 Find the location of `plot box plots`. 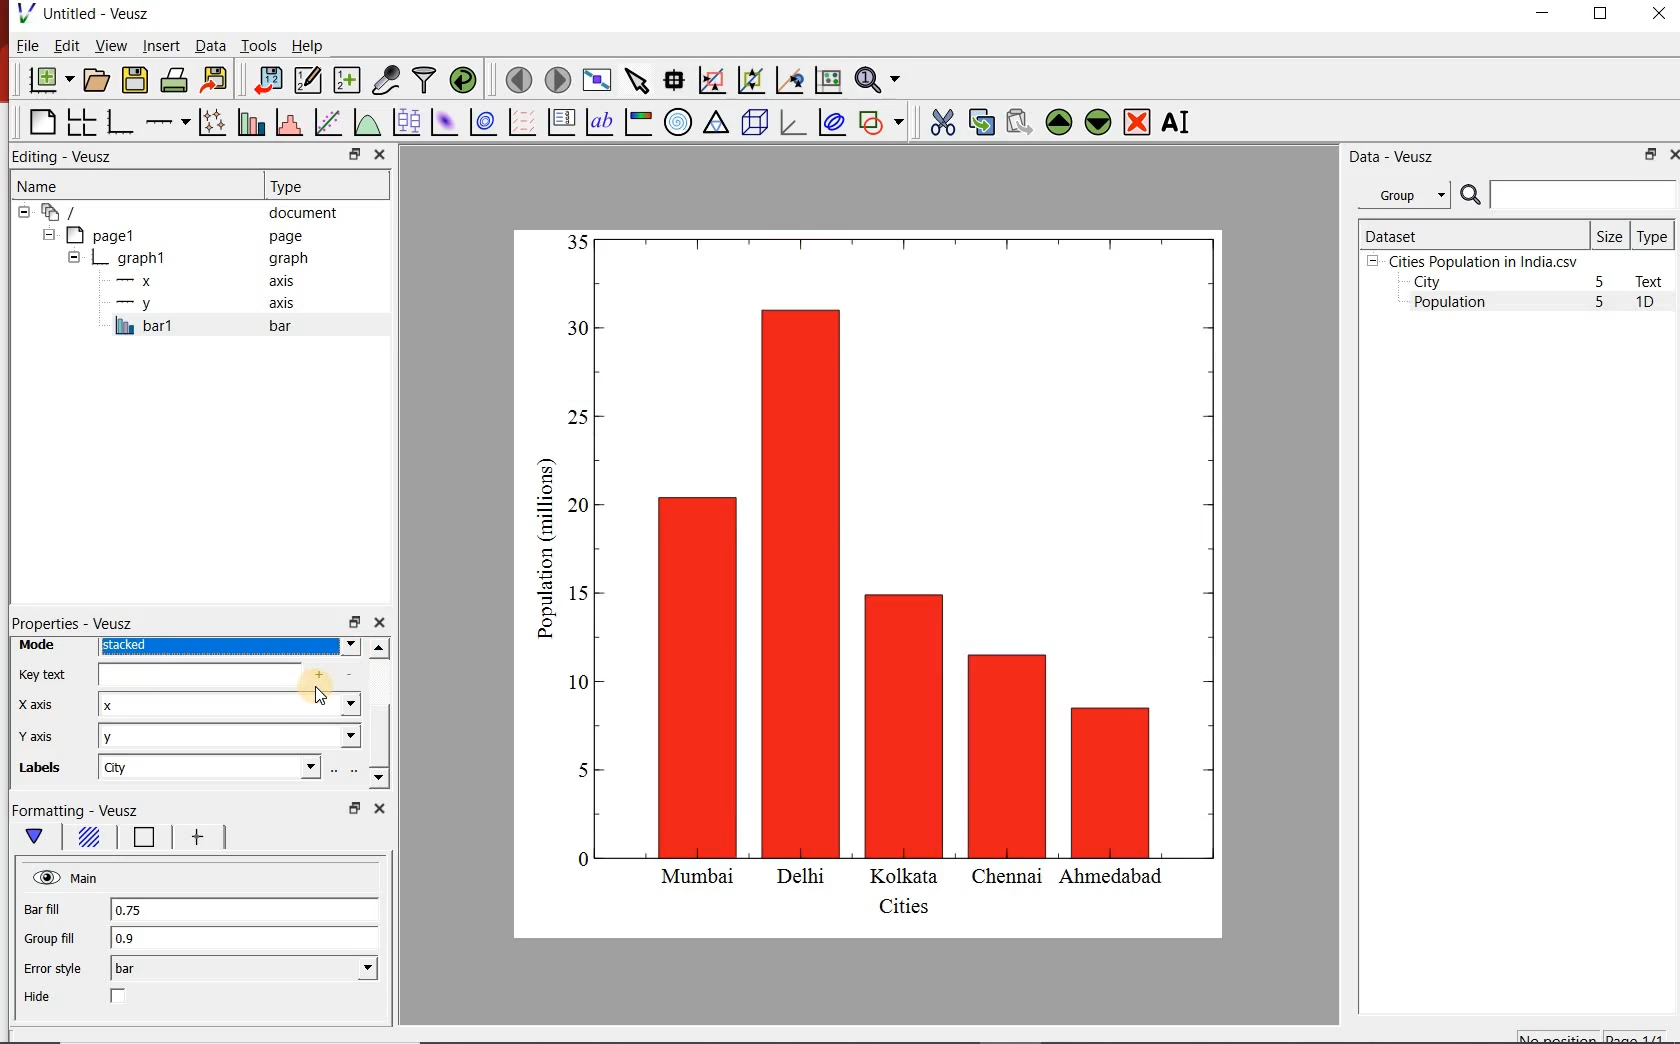

plot box plots is located at coordinates (405, 121).